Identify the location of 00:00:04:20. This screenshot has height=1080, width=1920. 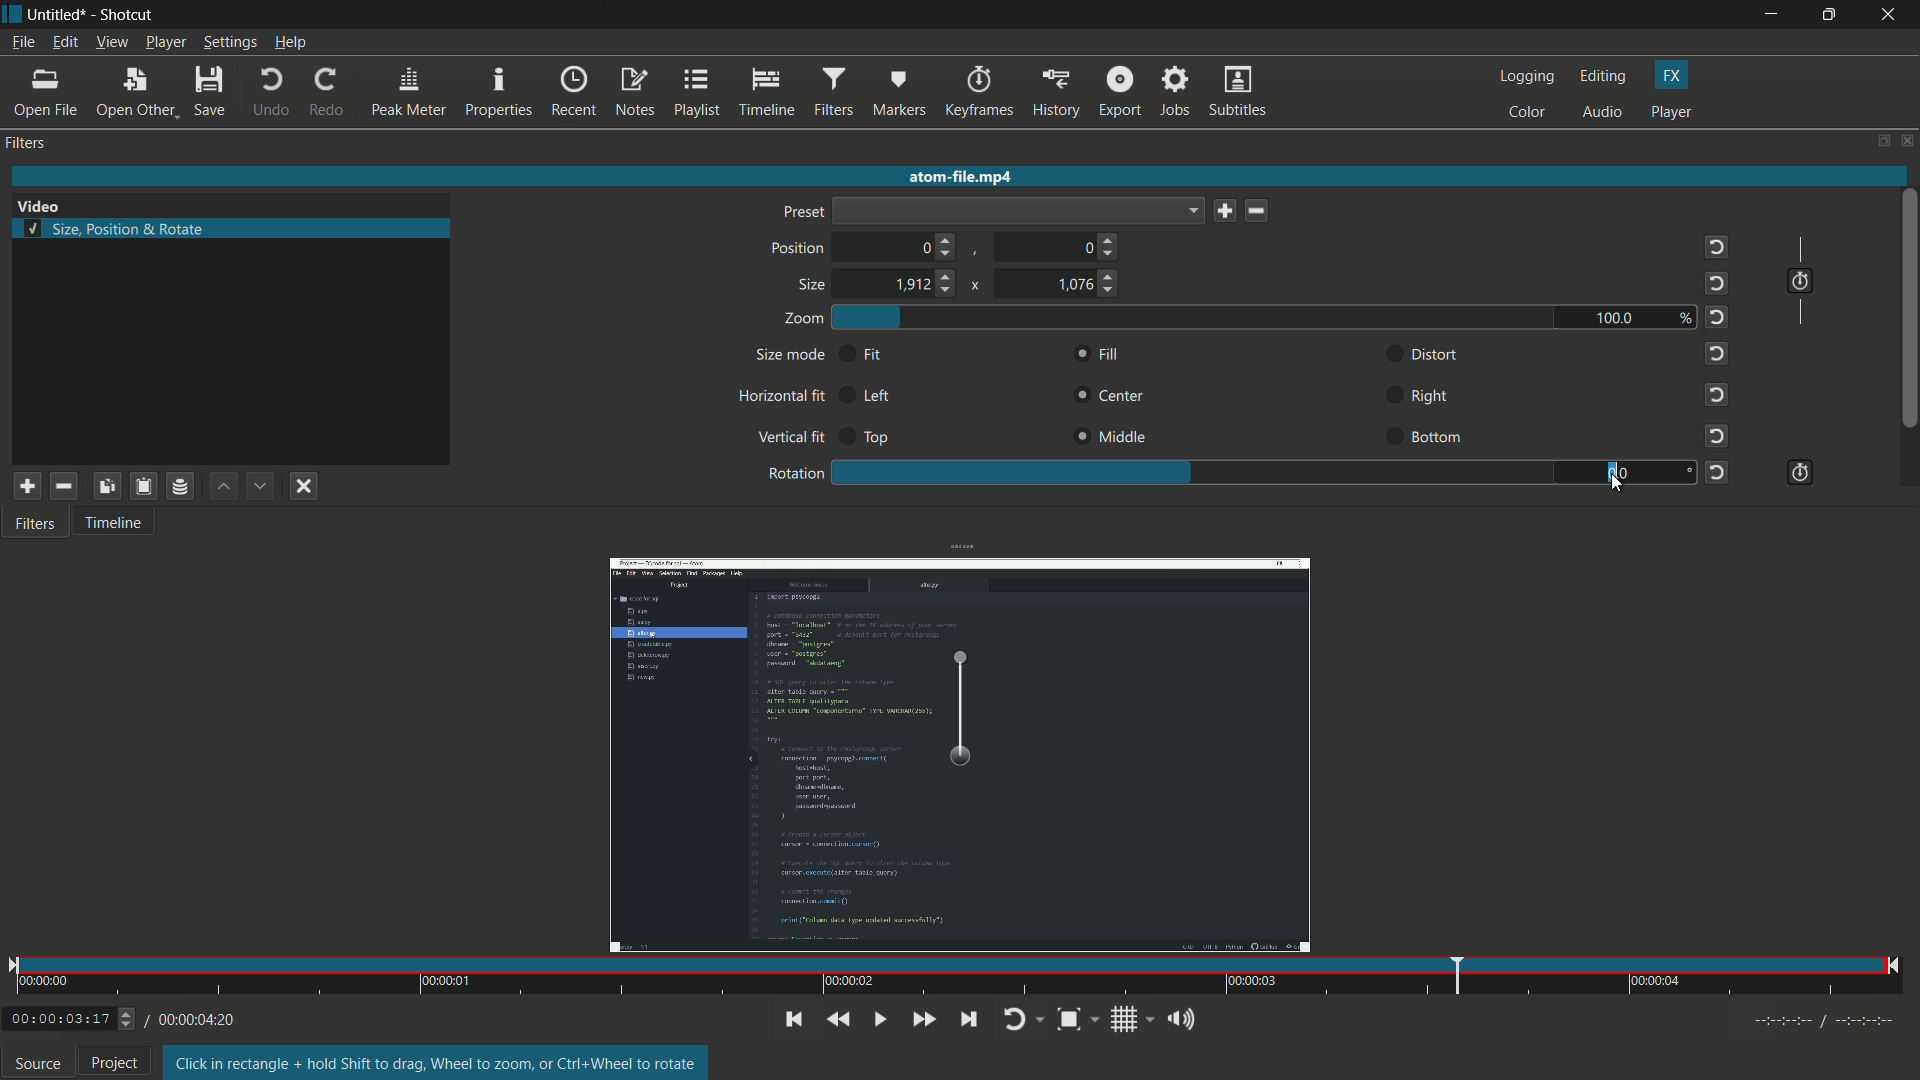
(191, 1021).